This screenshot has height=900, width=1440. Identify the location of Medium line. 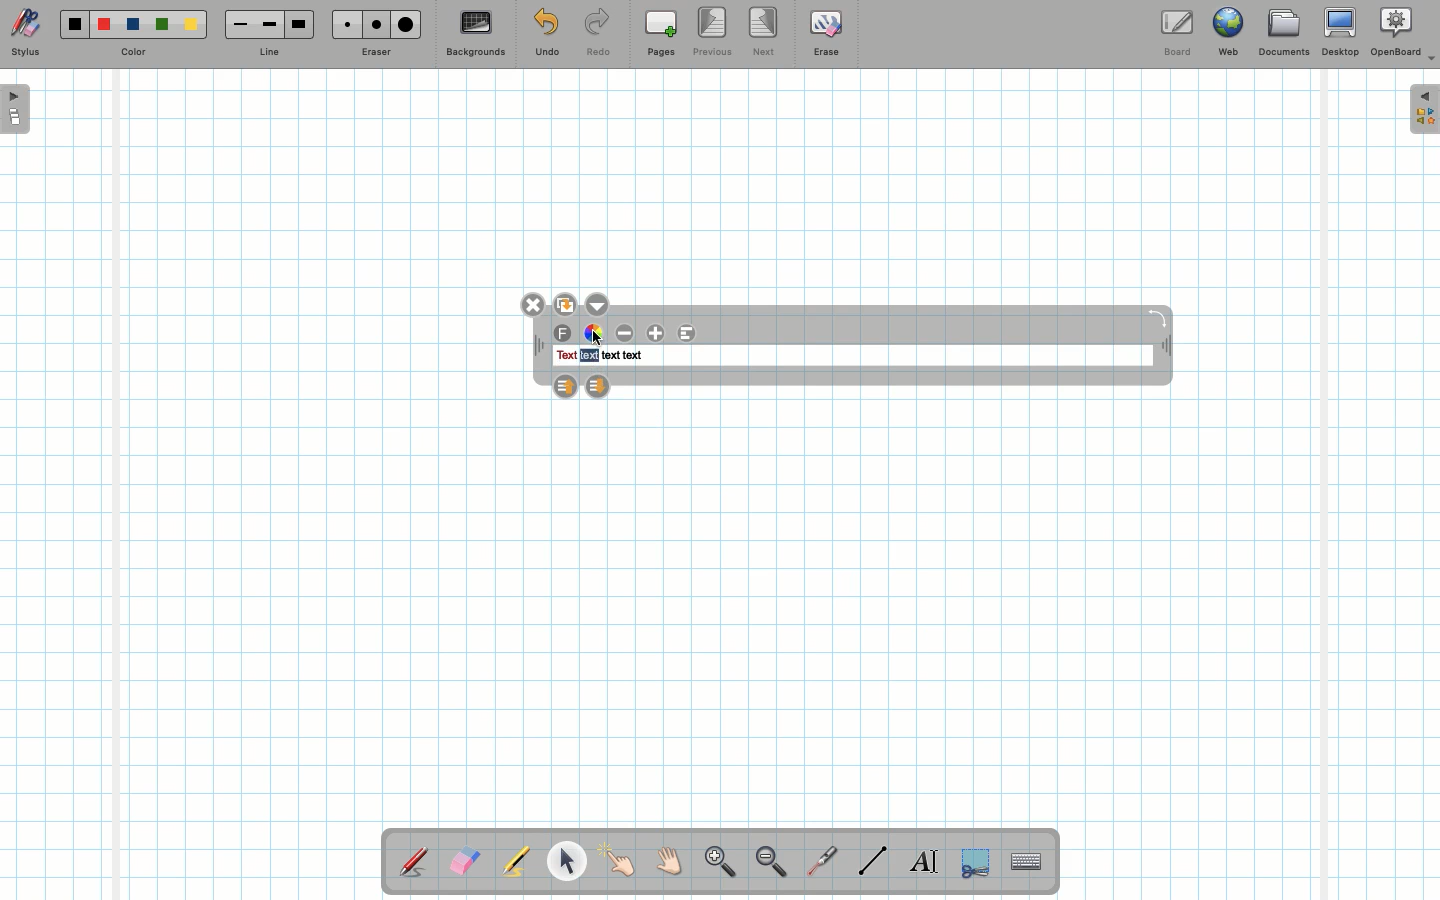
(269, 24).